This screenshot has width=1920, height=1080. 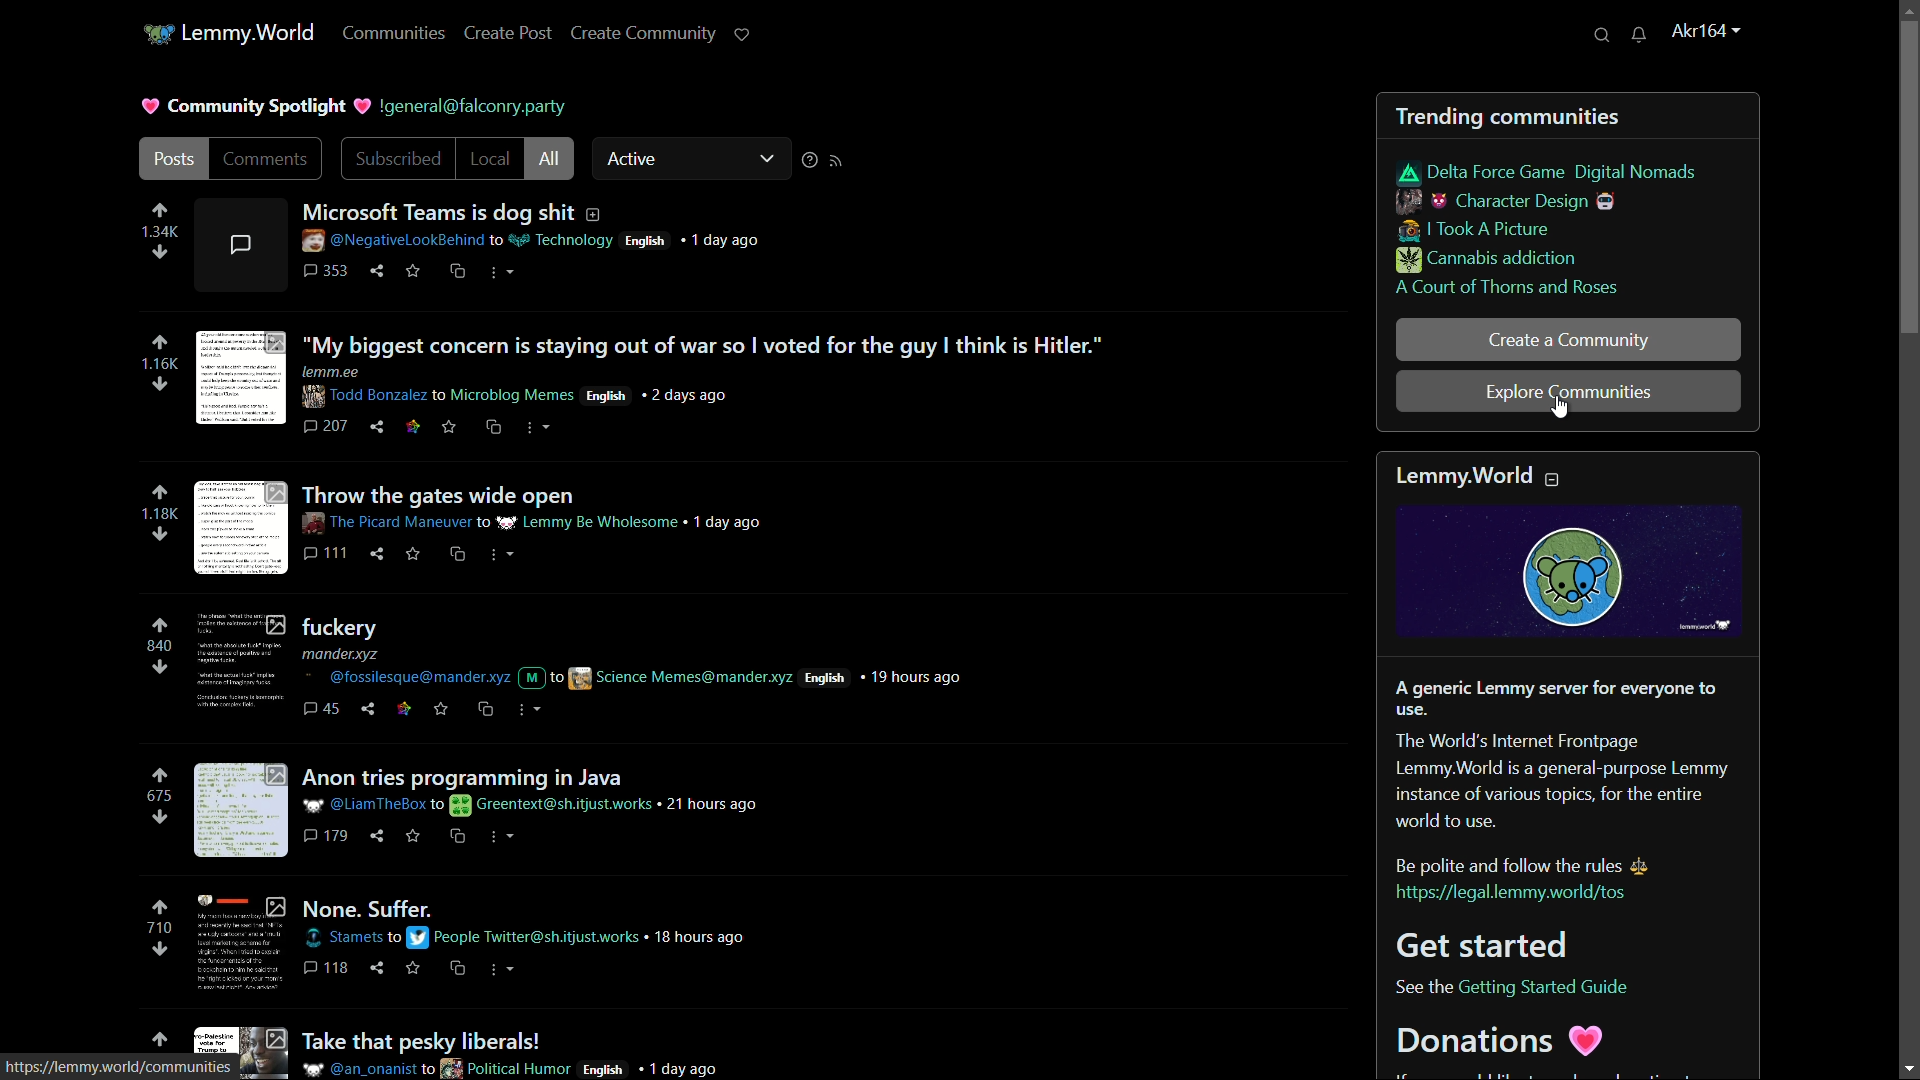 I want to click on create a community, so click(x=1568, y=341).